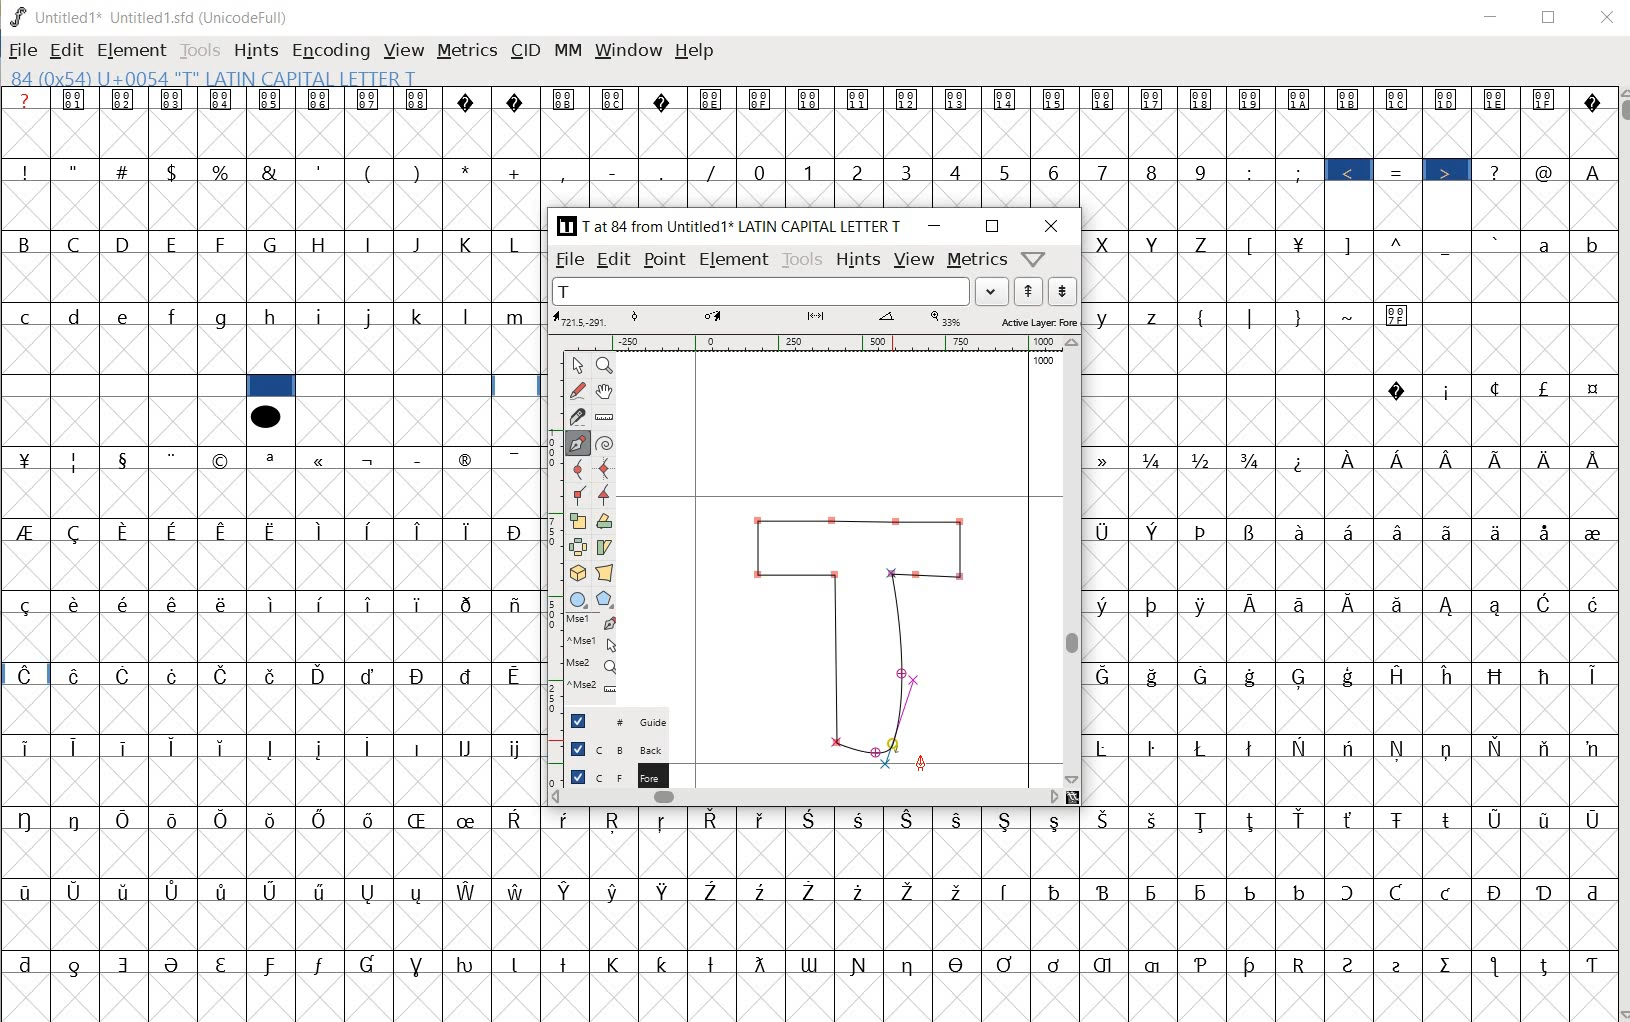 The height and width of the screenshot is (1022, 1630). What do you see at coordinates (1589, 820) in the screenshot?
I see `Symbol` at bounding box center [1589, 820].